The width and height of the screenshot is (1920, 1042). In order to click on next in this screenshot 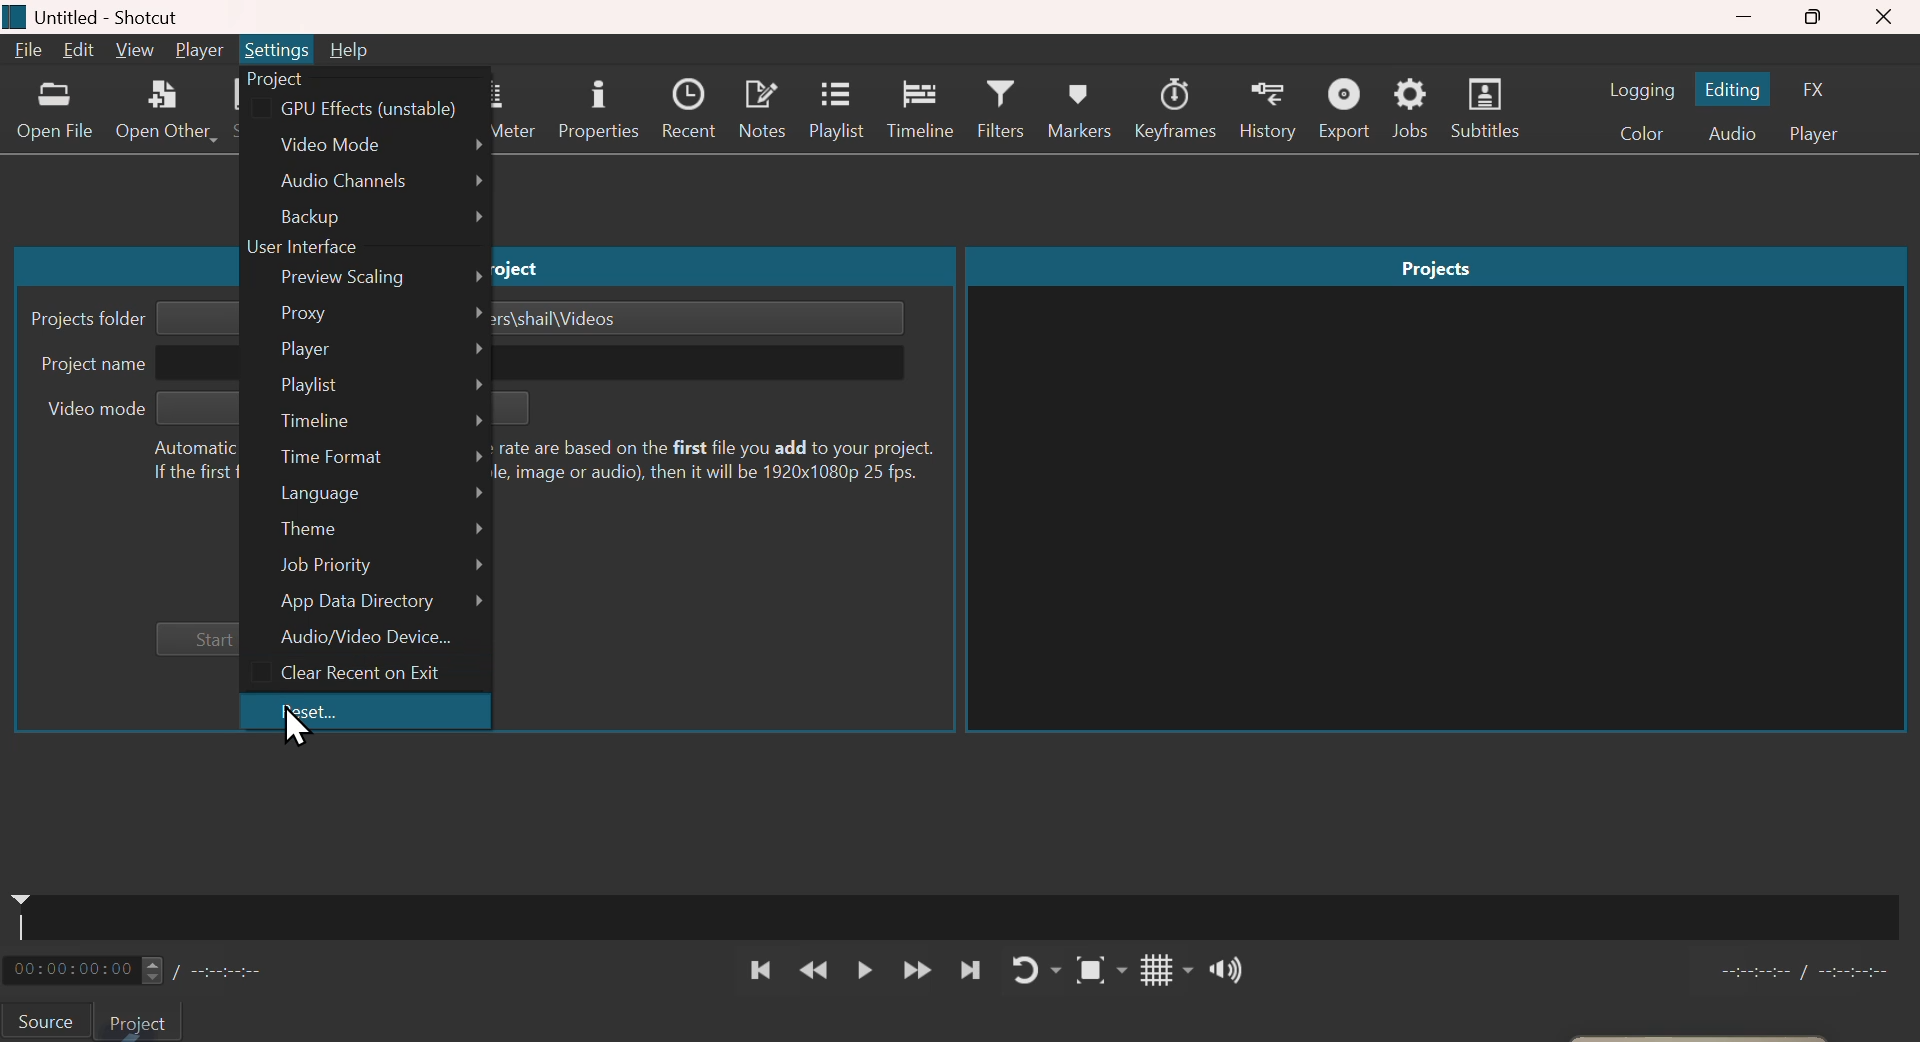, I will do `click(968, 969)`.